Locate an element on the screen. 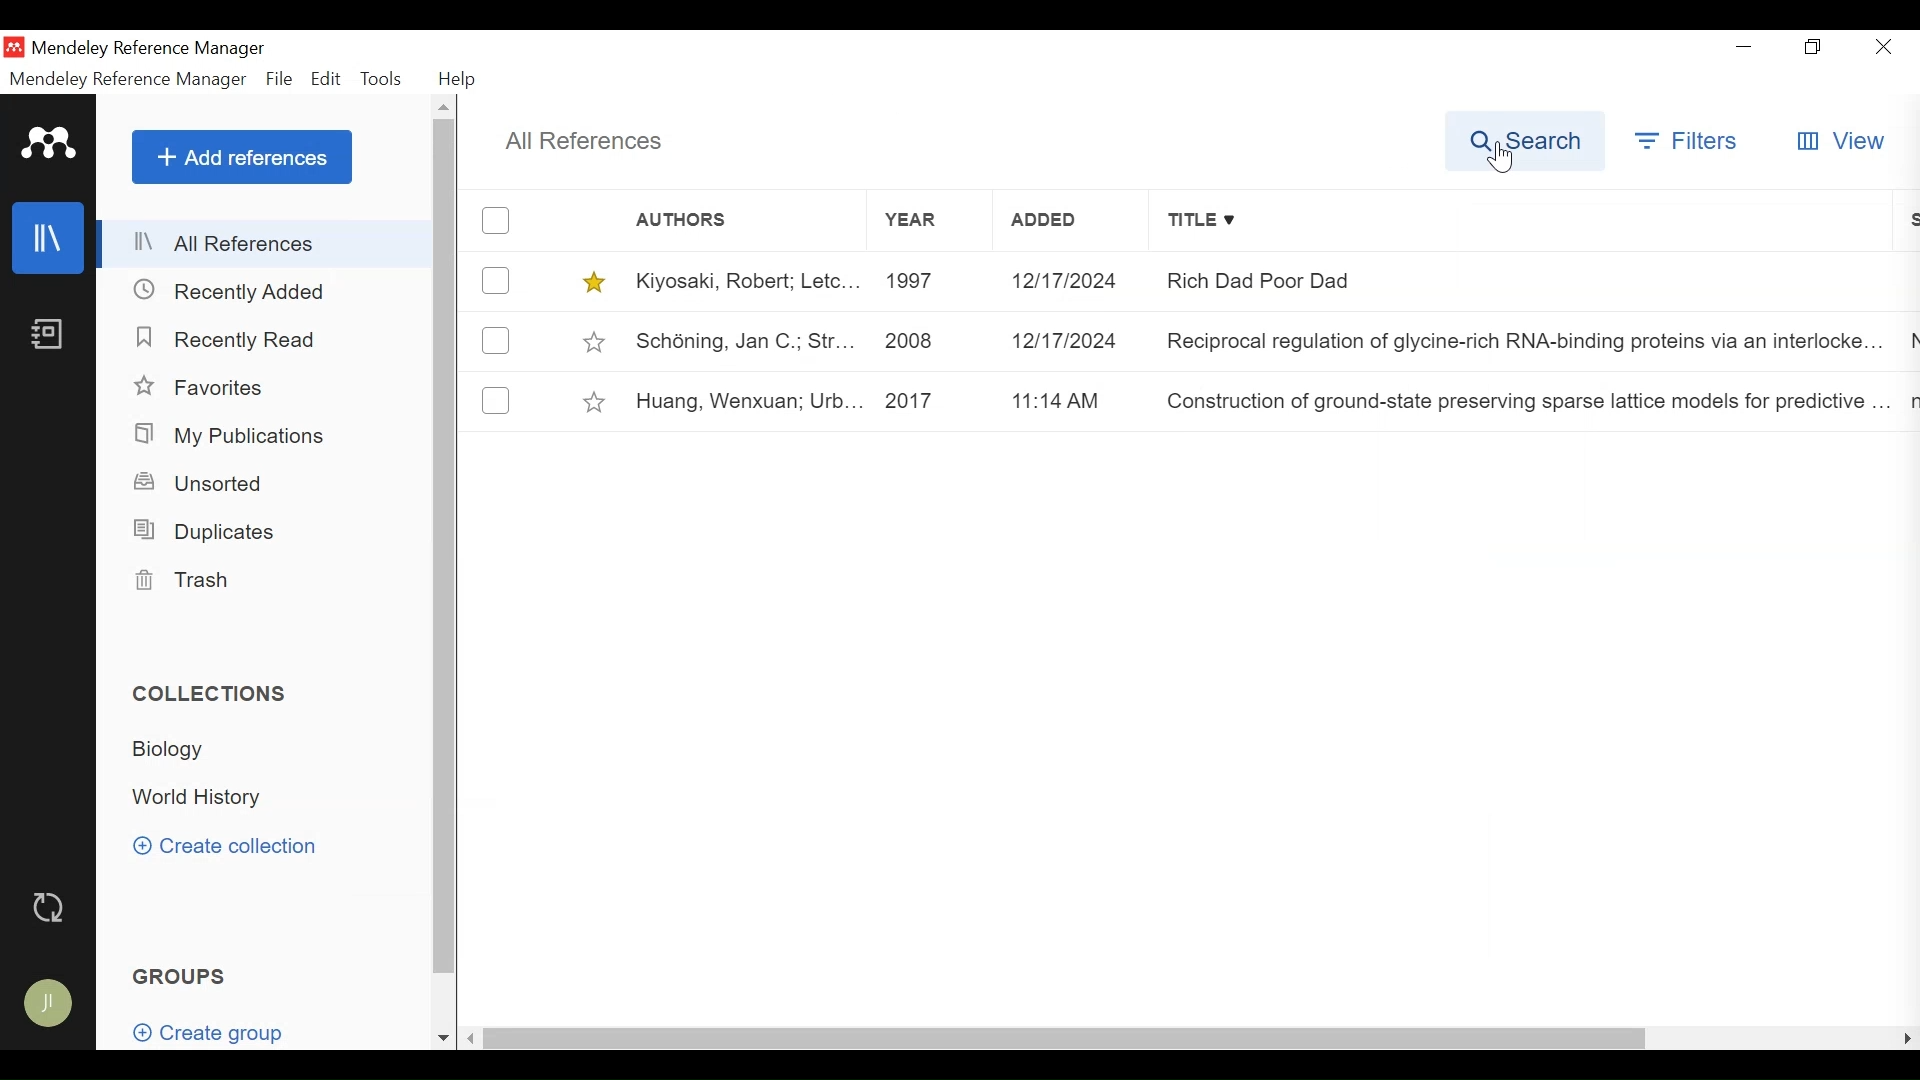 This screenshot has height=1080, width=1920. Year is located at coordinates (927, 221).